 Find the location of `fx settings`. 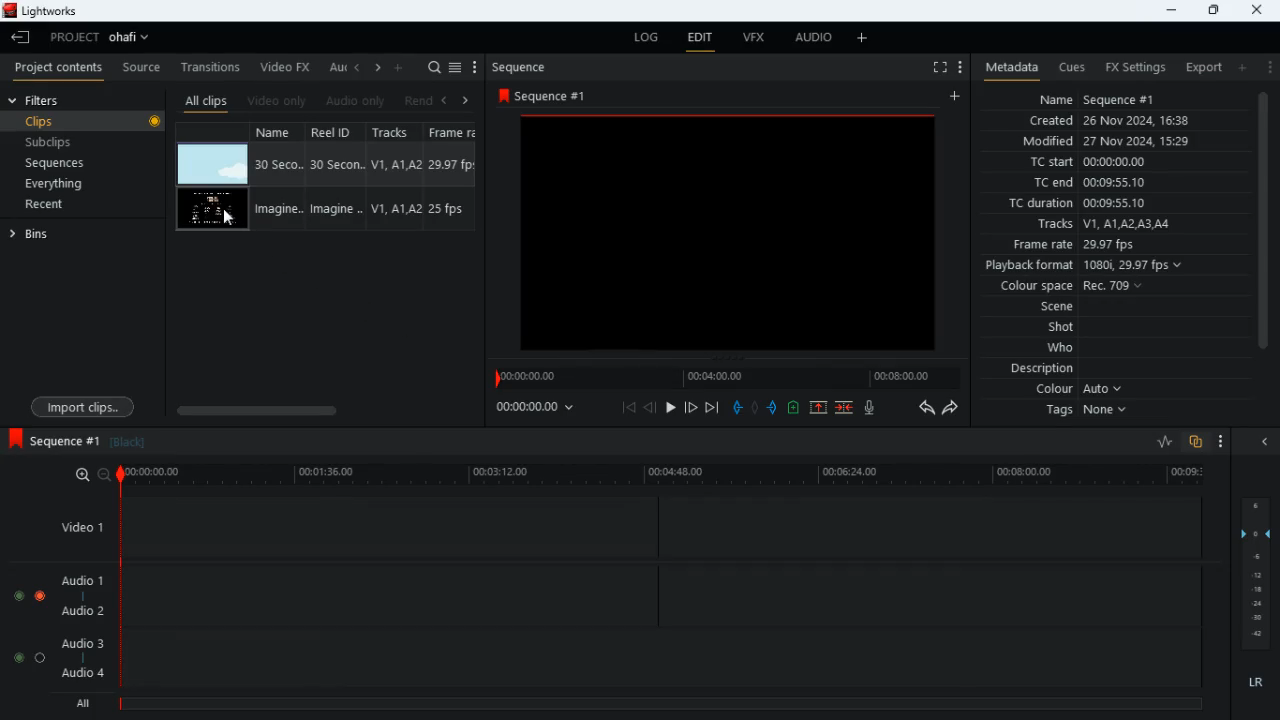

fx settings is located at coordinates (1134, 66).